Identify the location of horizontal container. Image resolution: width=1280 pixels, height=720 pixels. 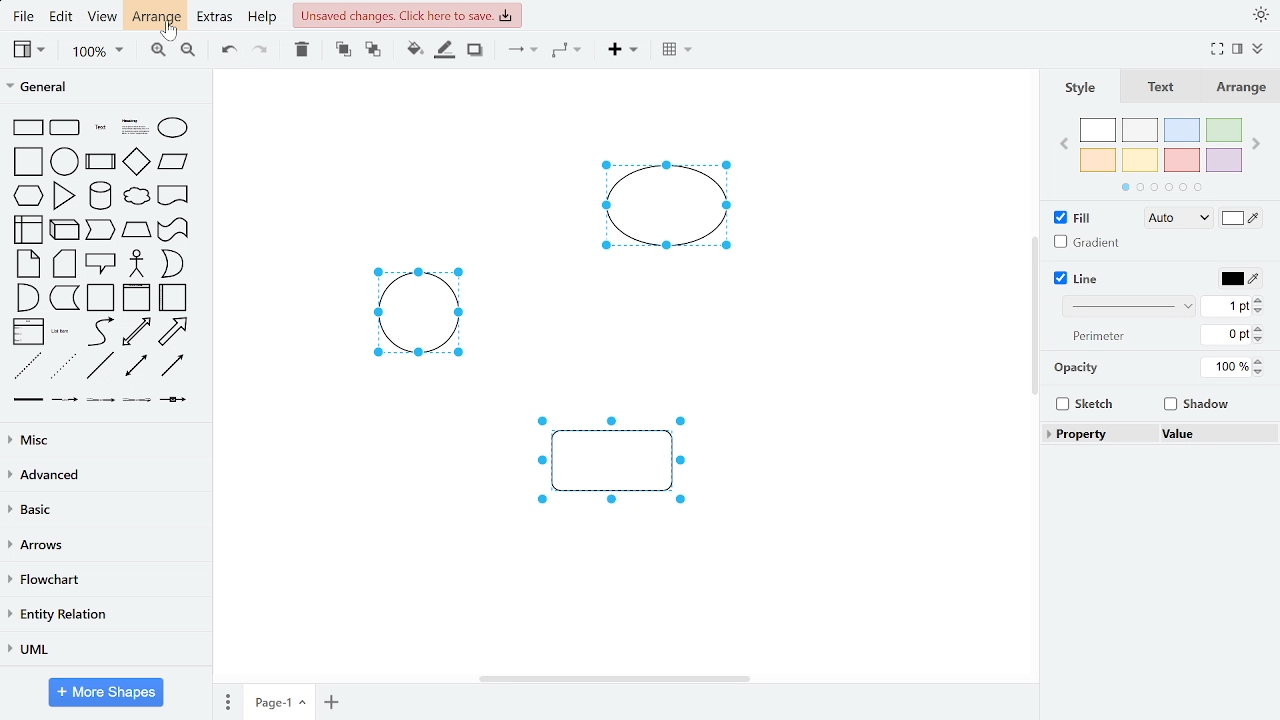
(175, 297).